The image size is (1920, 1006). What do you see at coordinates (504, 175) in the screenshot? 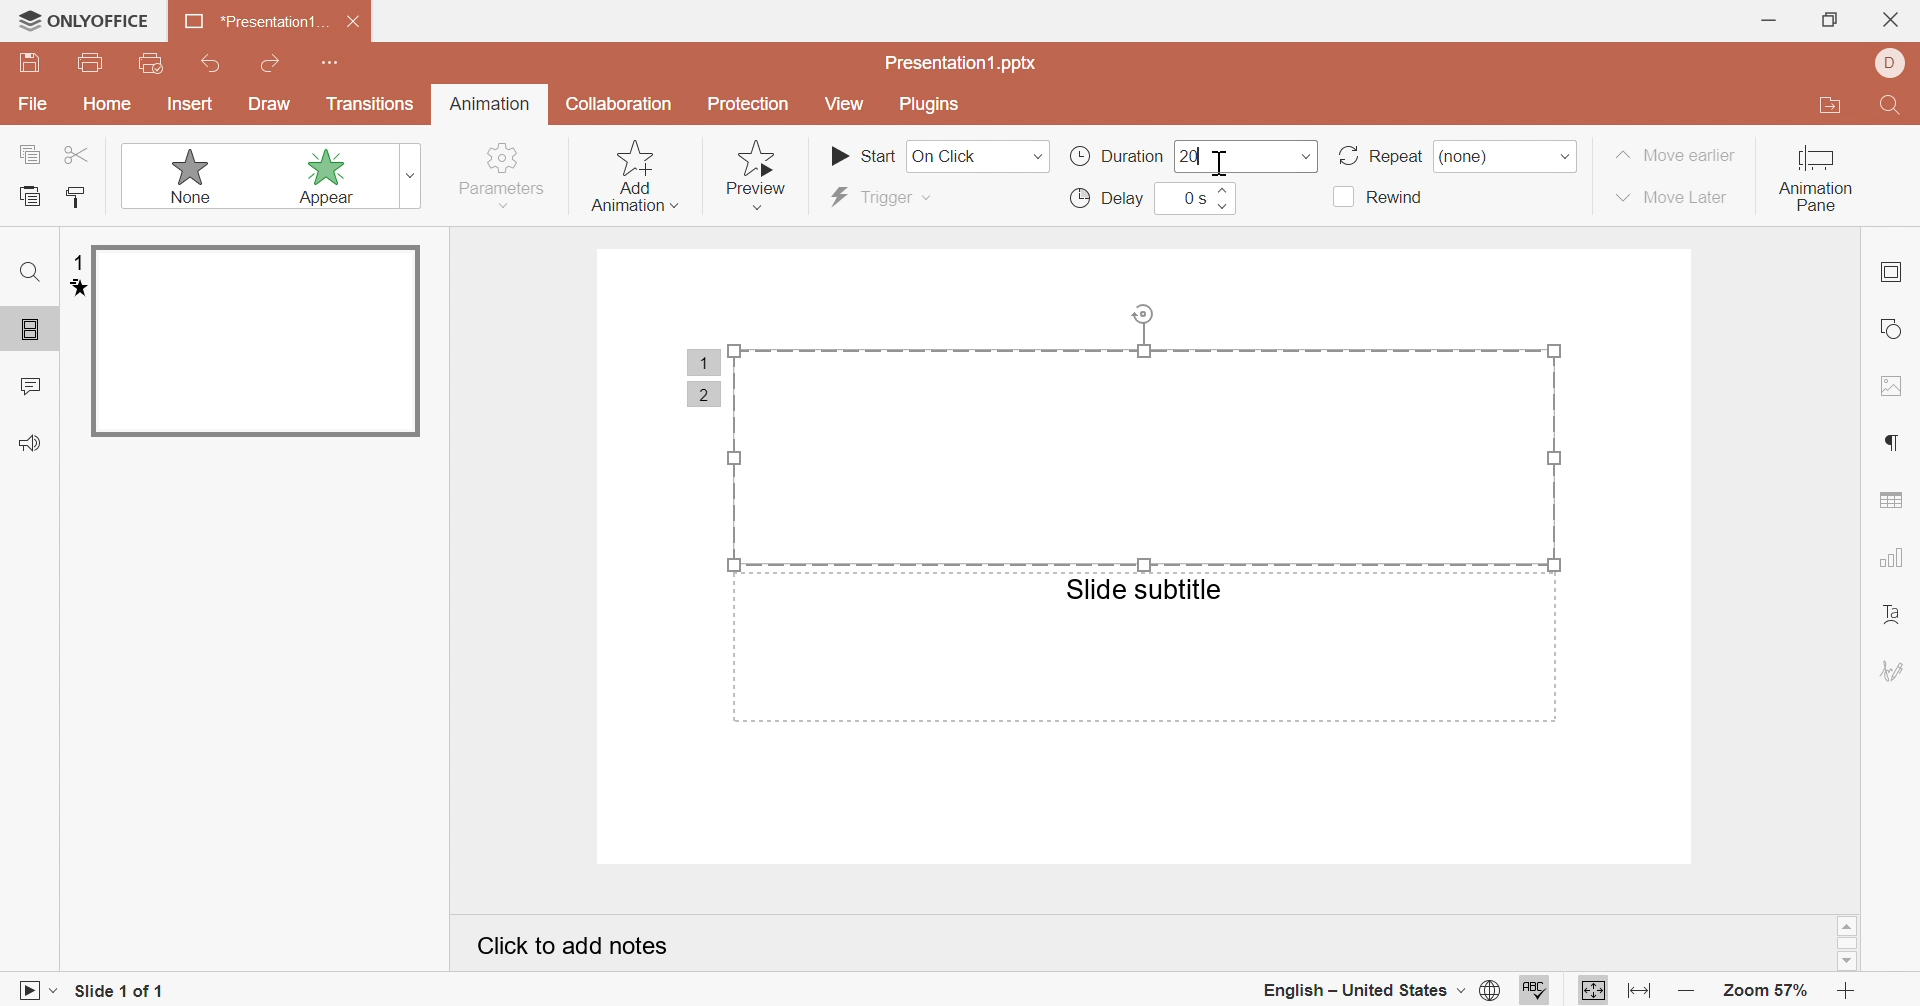
I see `parameters` at bounding box center [504, 175].